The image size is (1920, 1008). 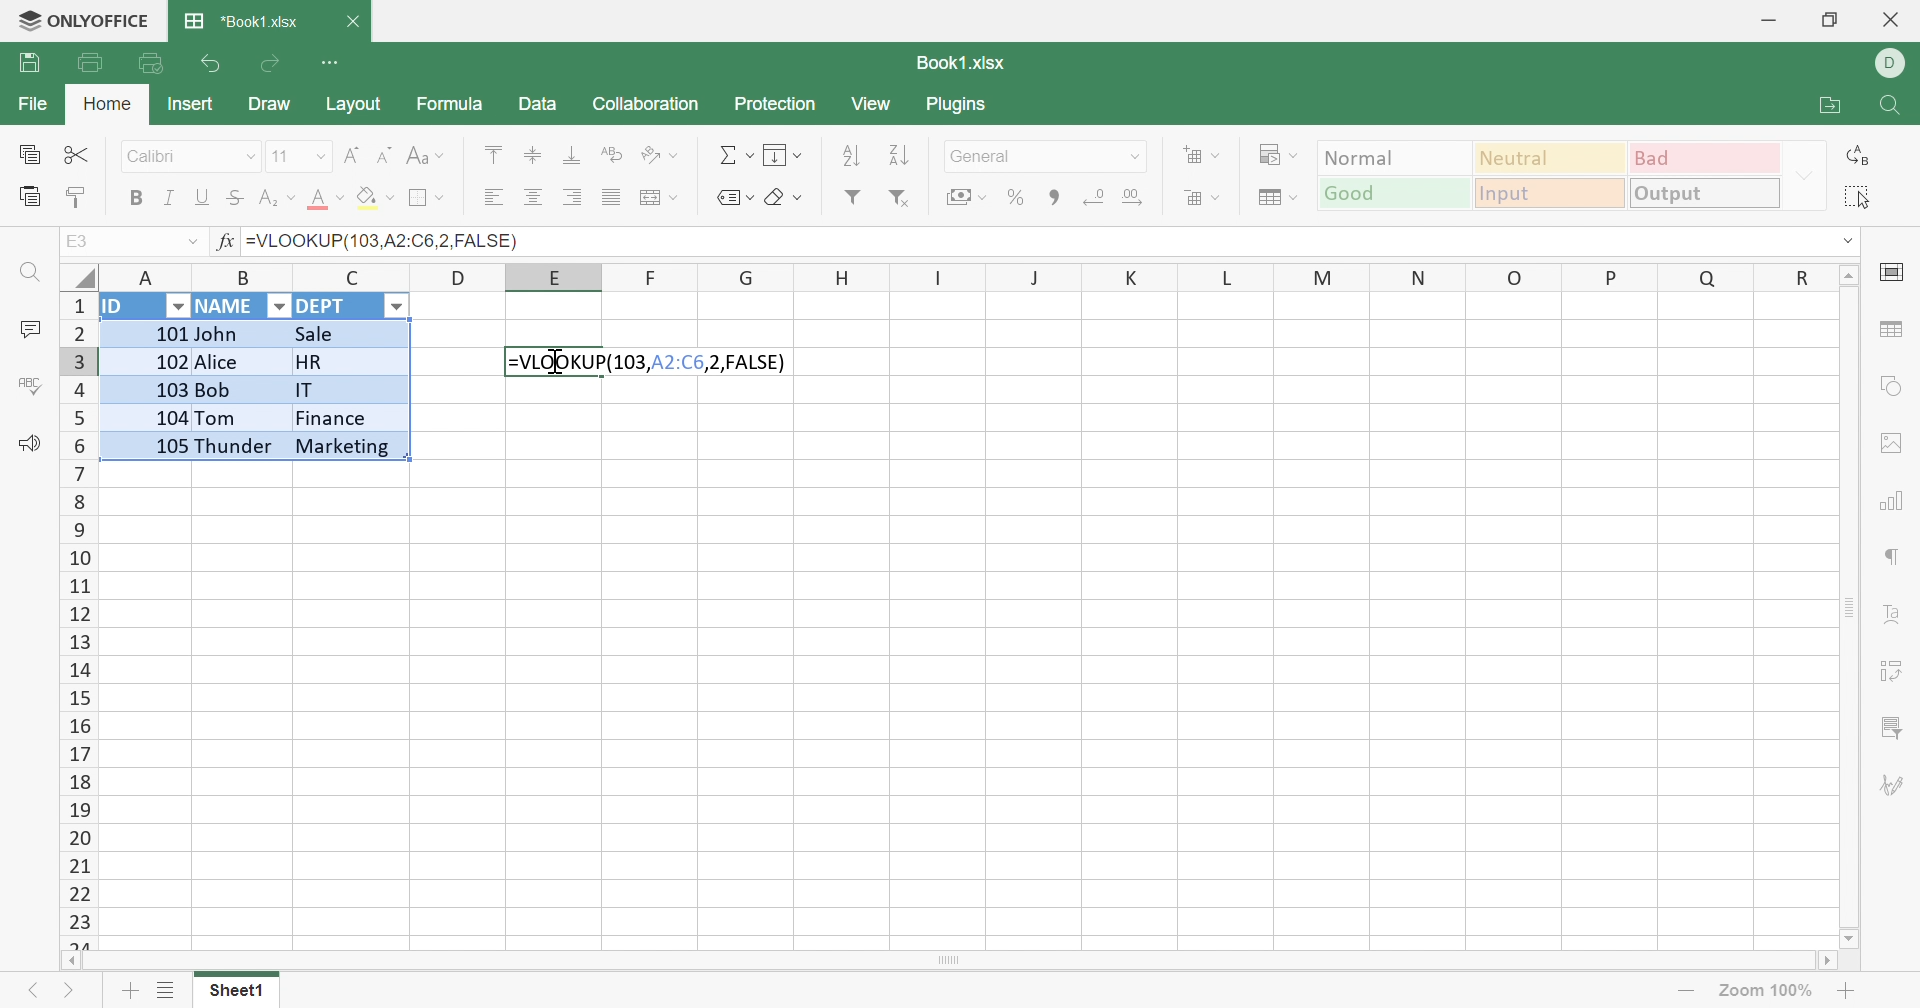 What do you see at coordinates (203, 200) in the screenshot?
I see `Underline` at bounding box center [203, 200].